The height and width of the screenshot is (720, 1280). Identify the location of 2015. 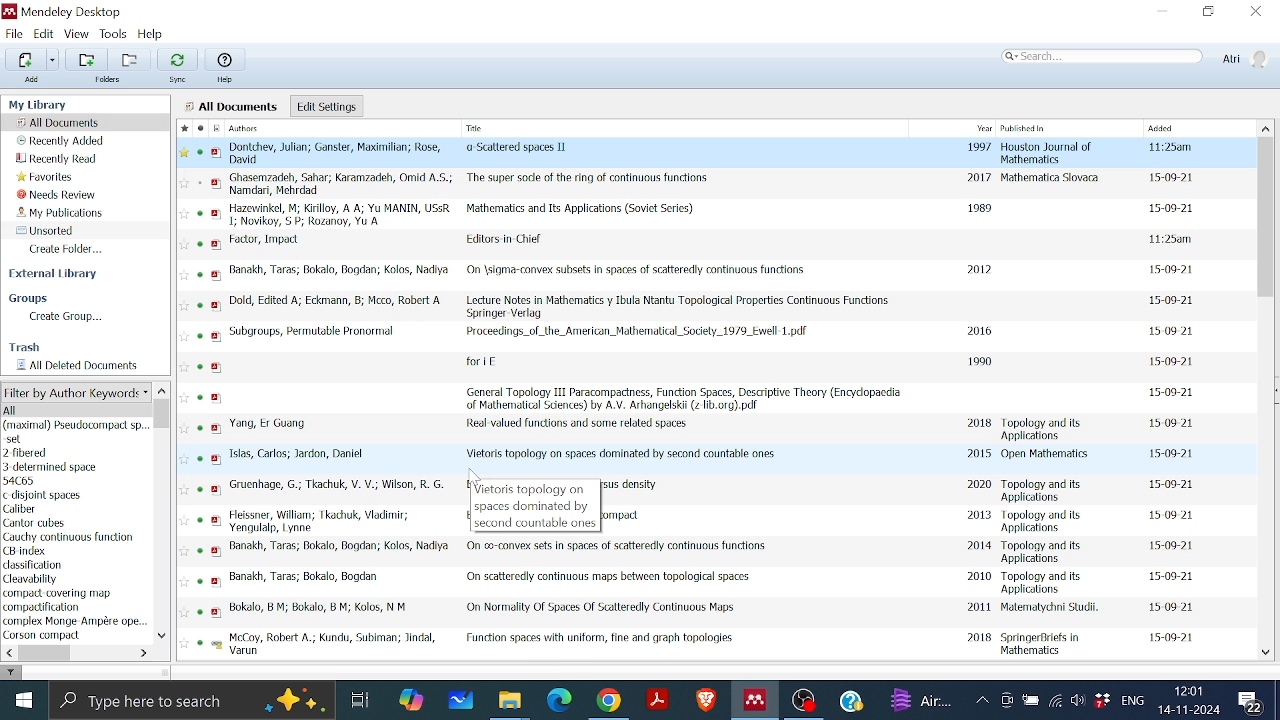
(976, 453).